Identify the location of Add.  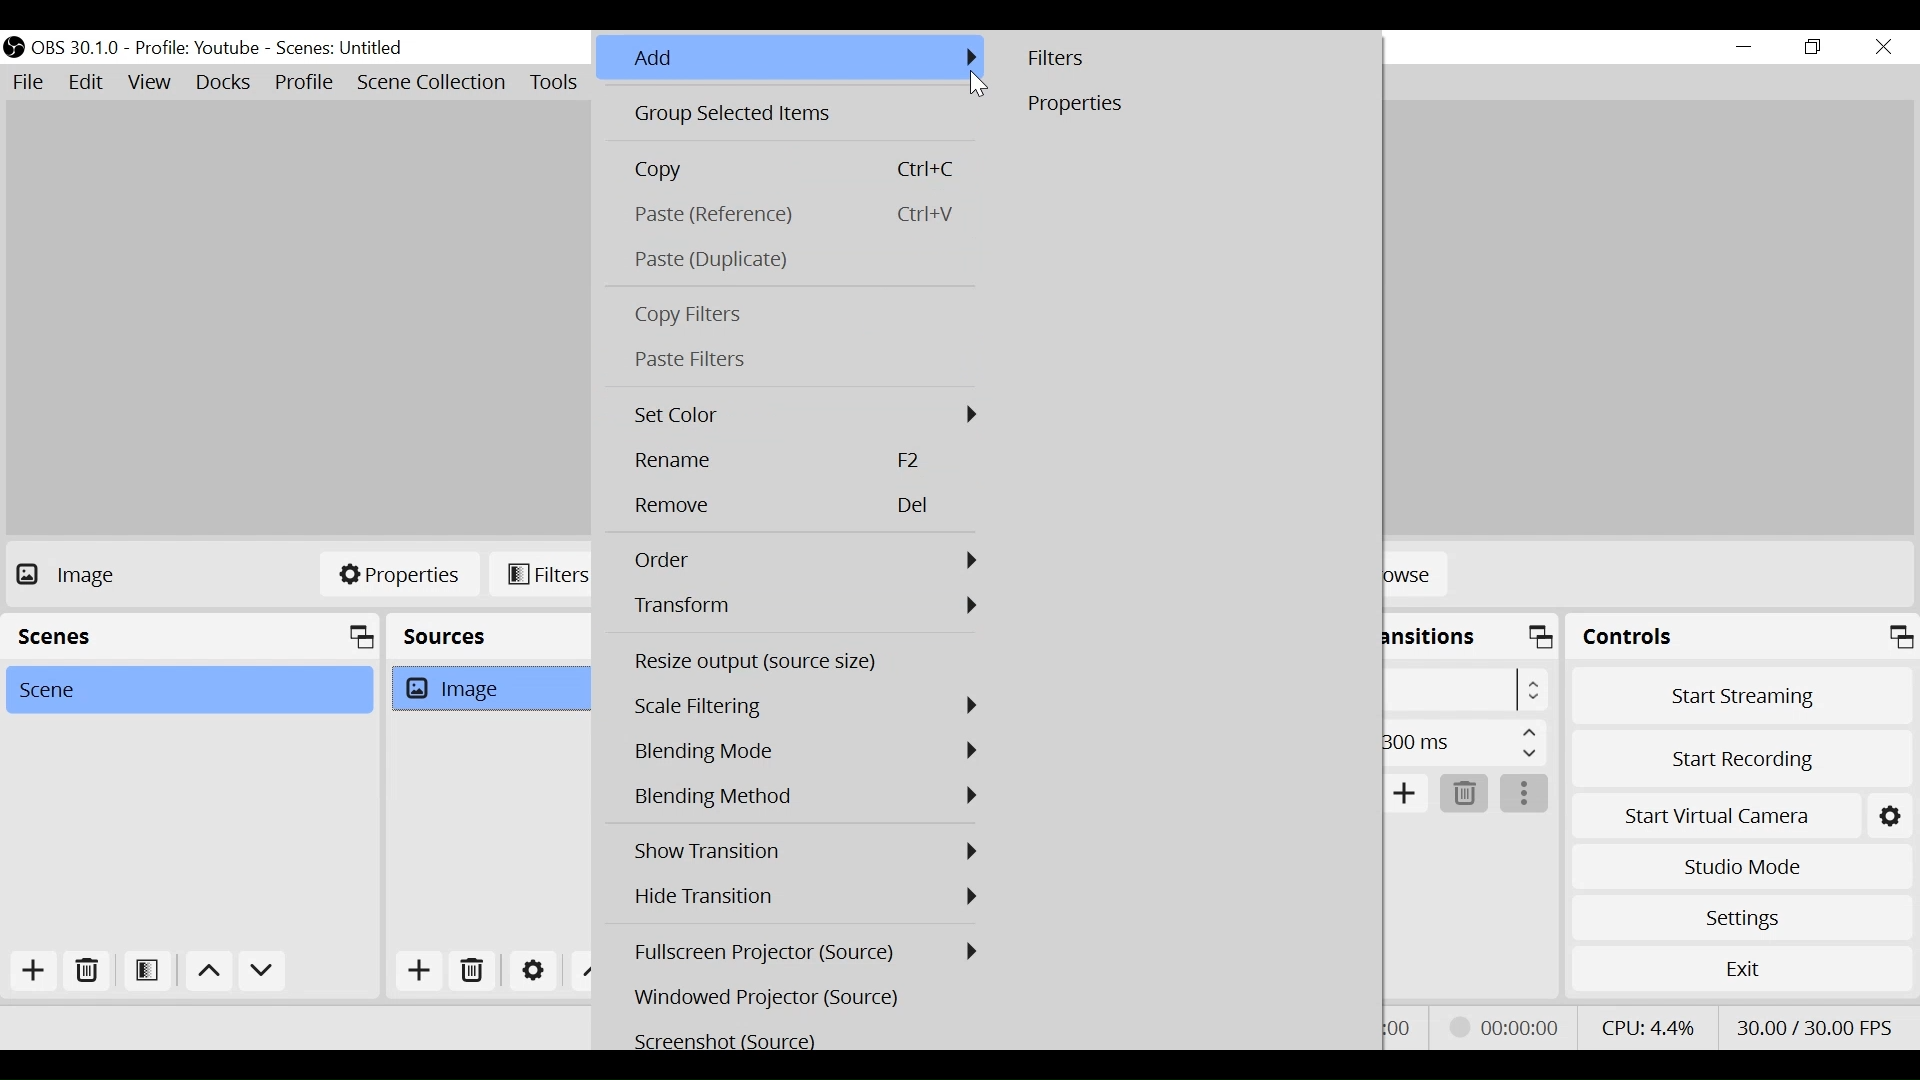
(41, 972).